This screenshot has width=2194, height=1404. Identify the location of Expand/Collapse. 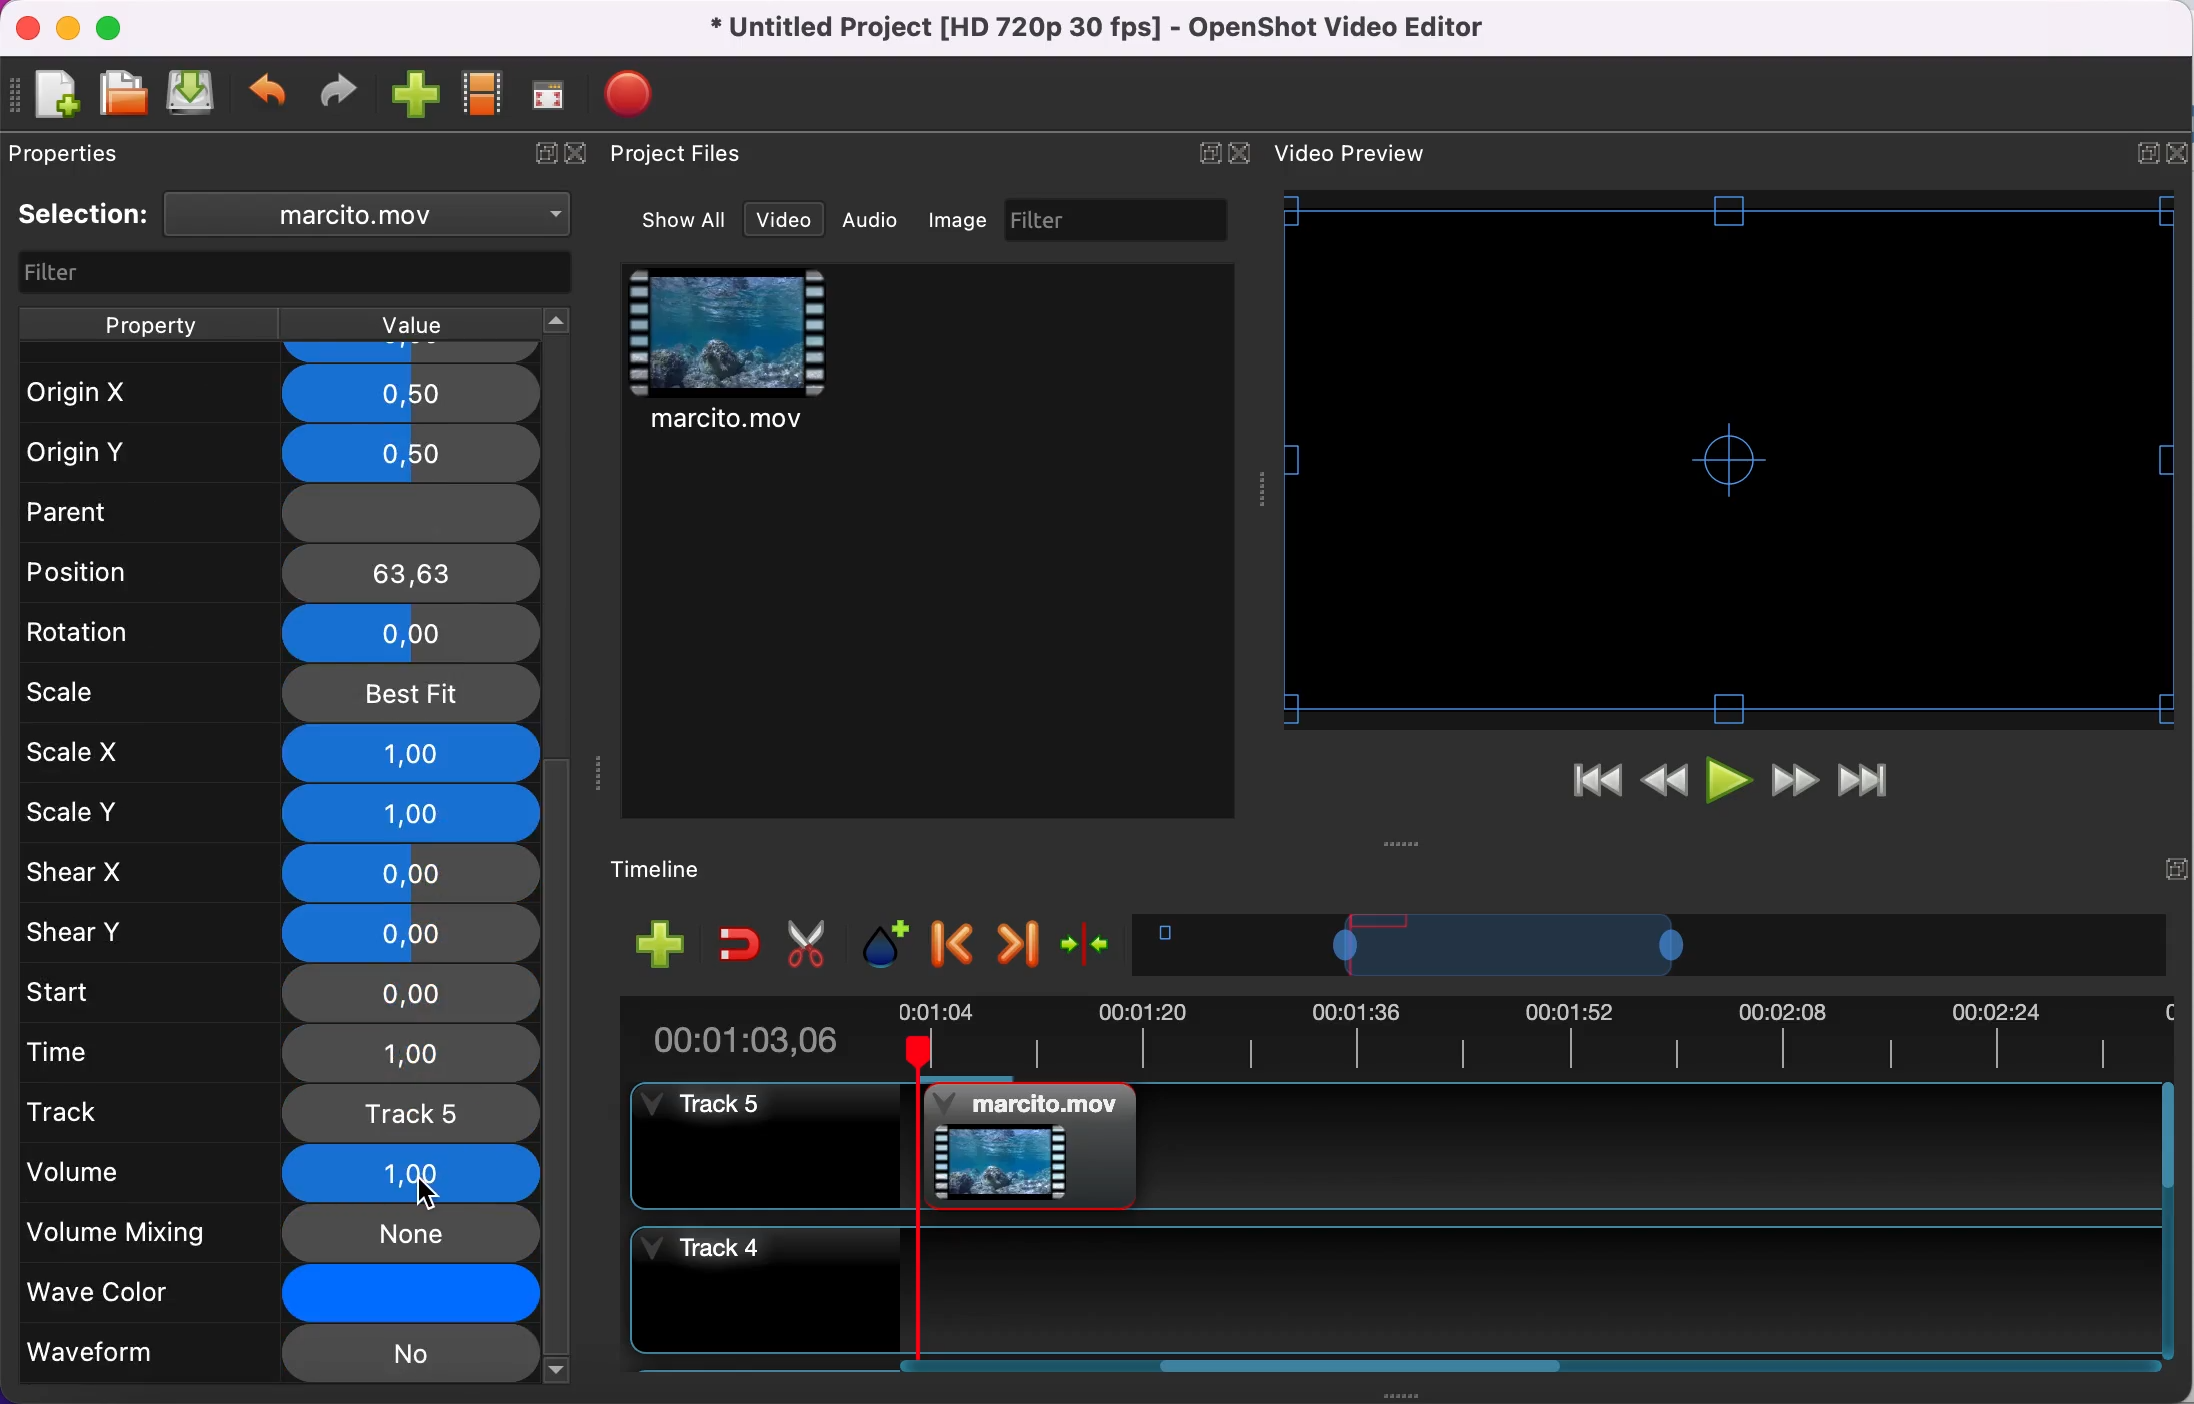
(1209, 153).